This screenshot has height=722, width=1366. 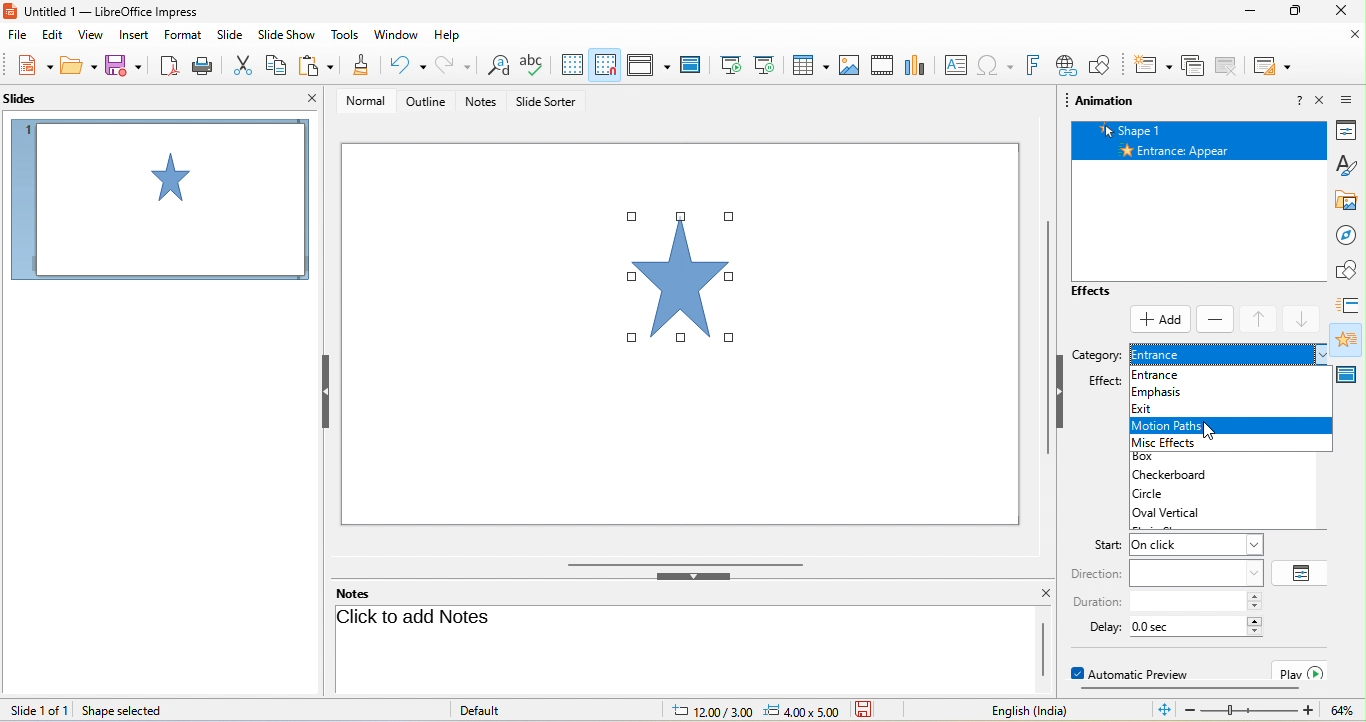 What do you see at coordinates (533, 65) in the screenshot?
I see `spelling` at bounding box center [533, 65].